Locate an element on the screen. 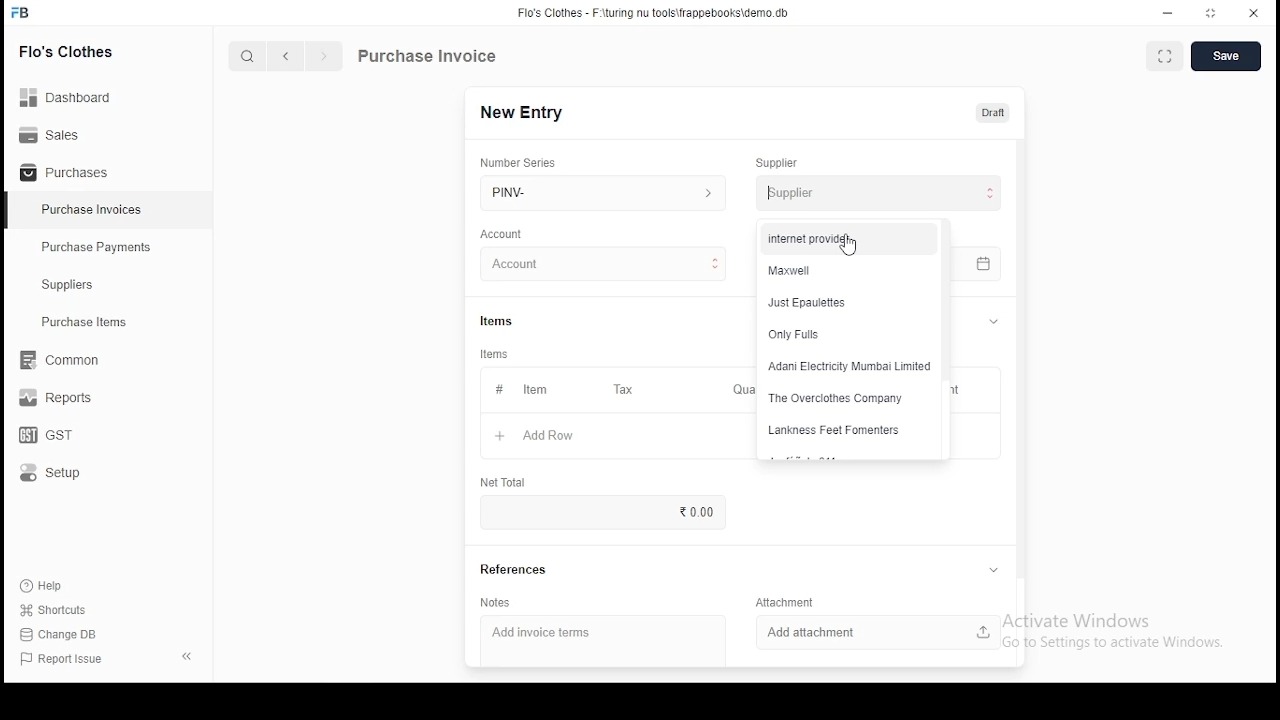  dashboard is located at coordinates (75, 91).